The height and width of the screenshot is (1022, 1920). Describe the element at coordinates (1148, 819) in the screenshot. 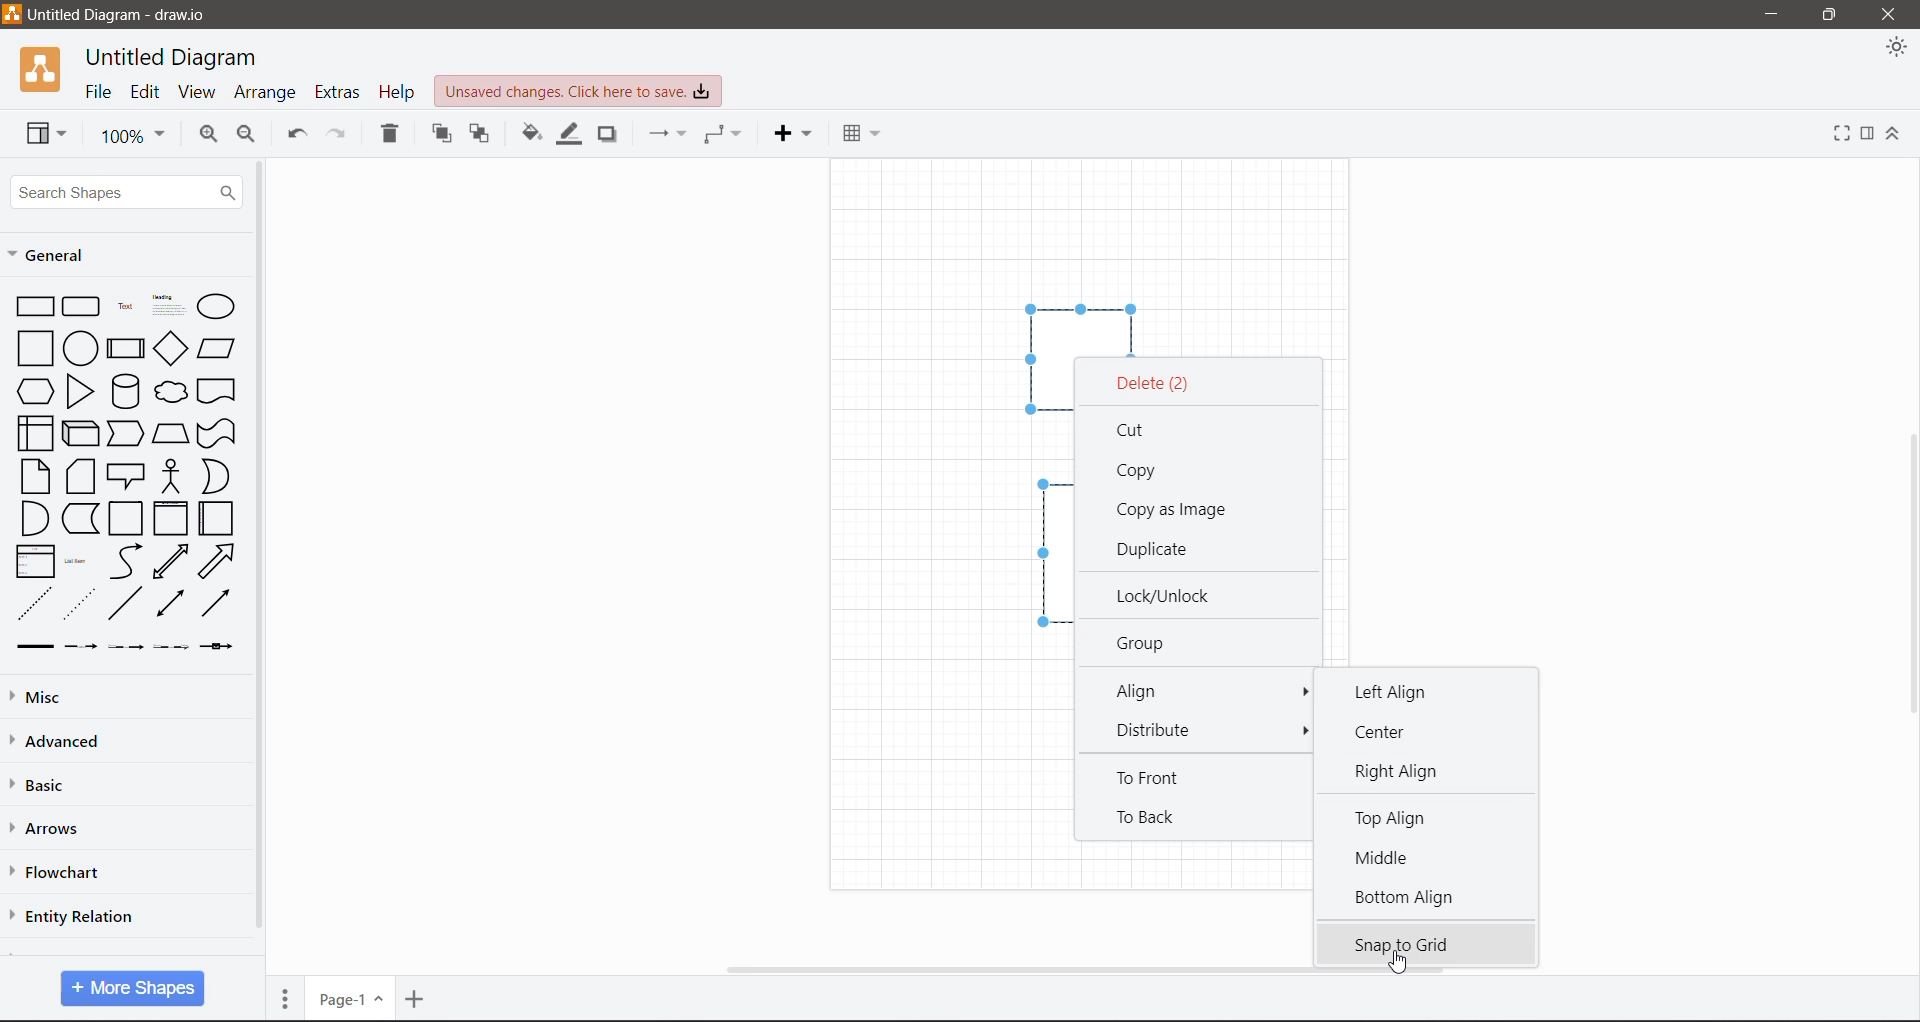

I see `To Back` at that location.